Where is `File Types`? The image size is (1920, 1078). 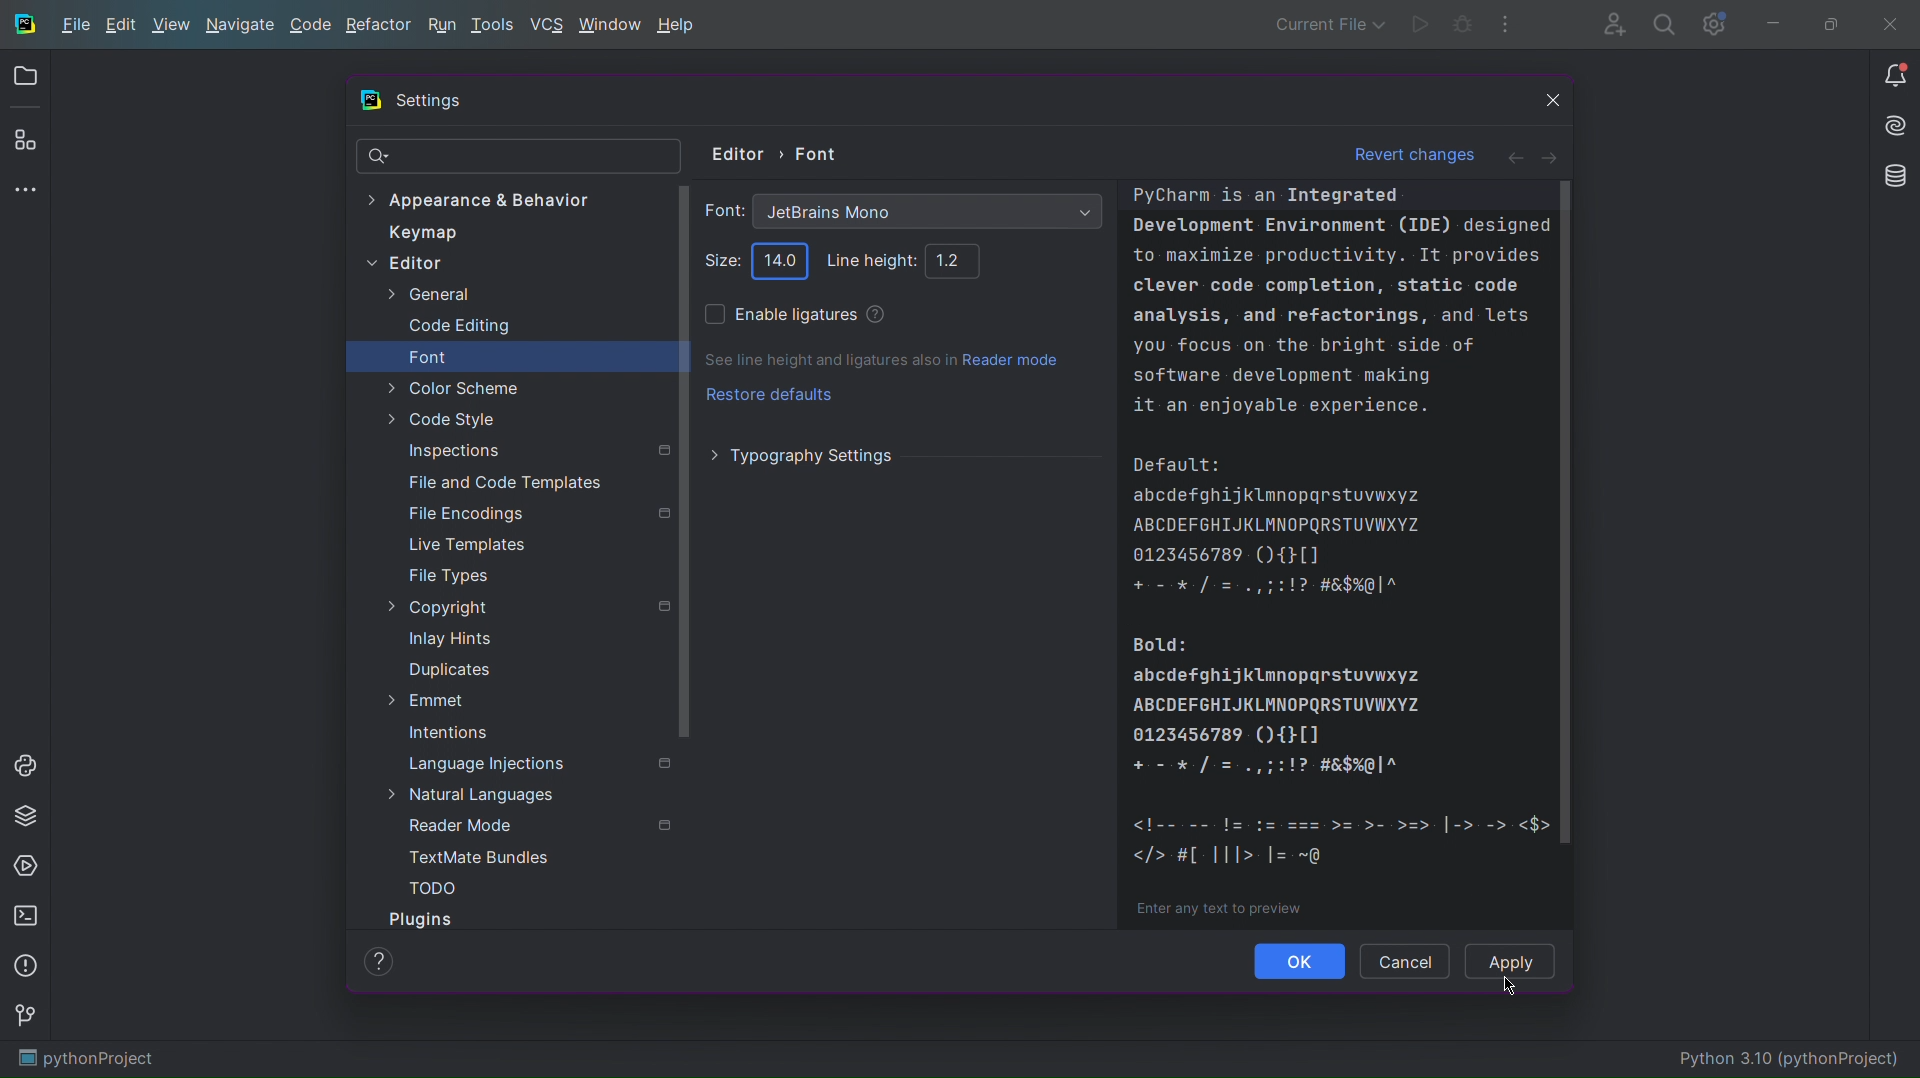
File Types is located at coordinates (449, 576).